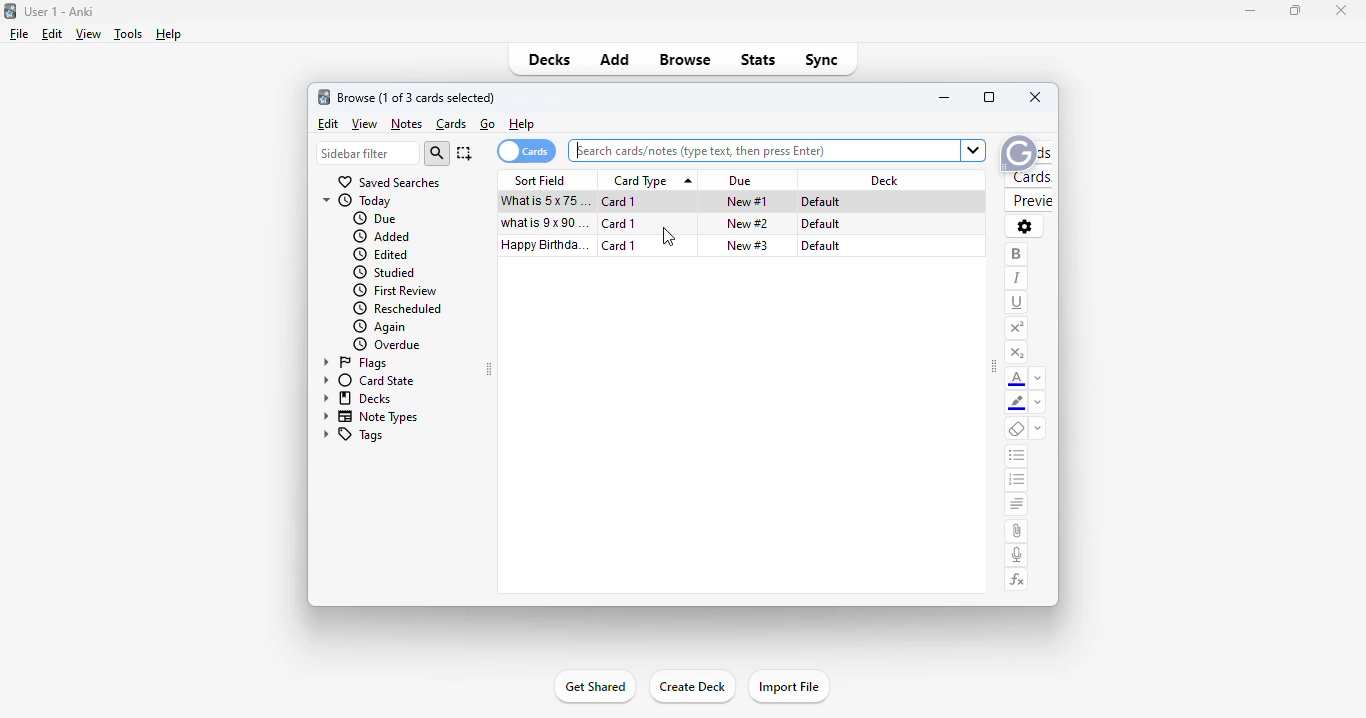 Image resolution: width=1366 pixels, height=718 pixels. What do you see at coordinates (329, 124) in the screenshot?
I see `edit` at bounding box center [329, 124].